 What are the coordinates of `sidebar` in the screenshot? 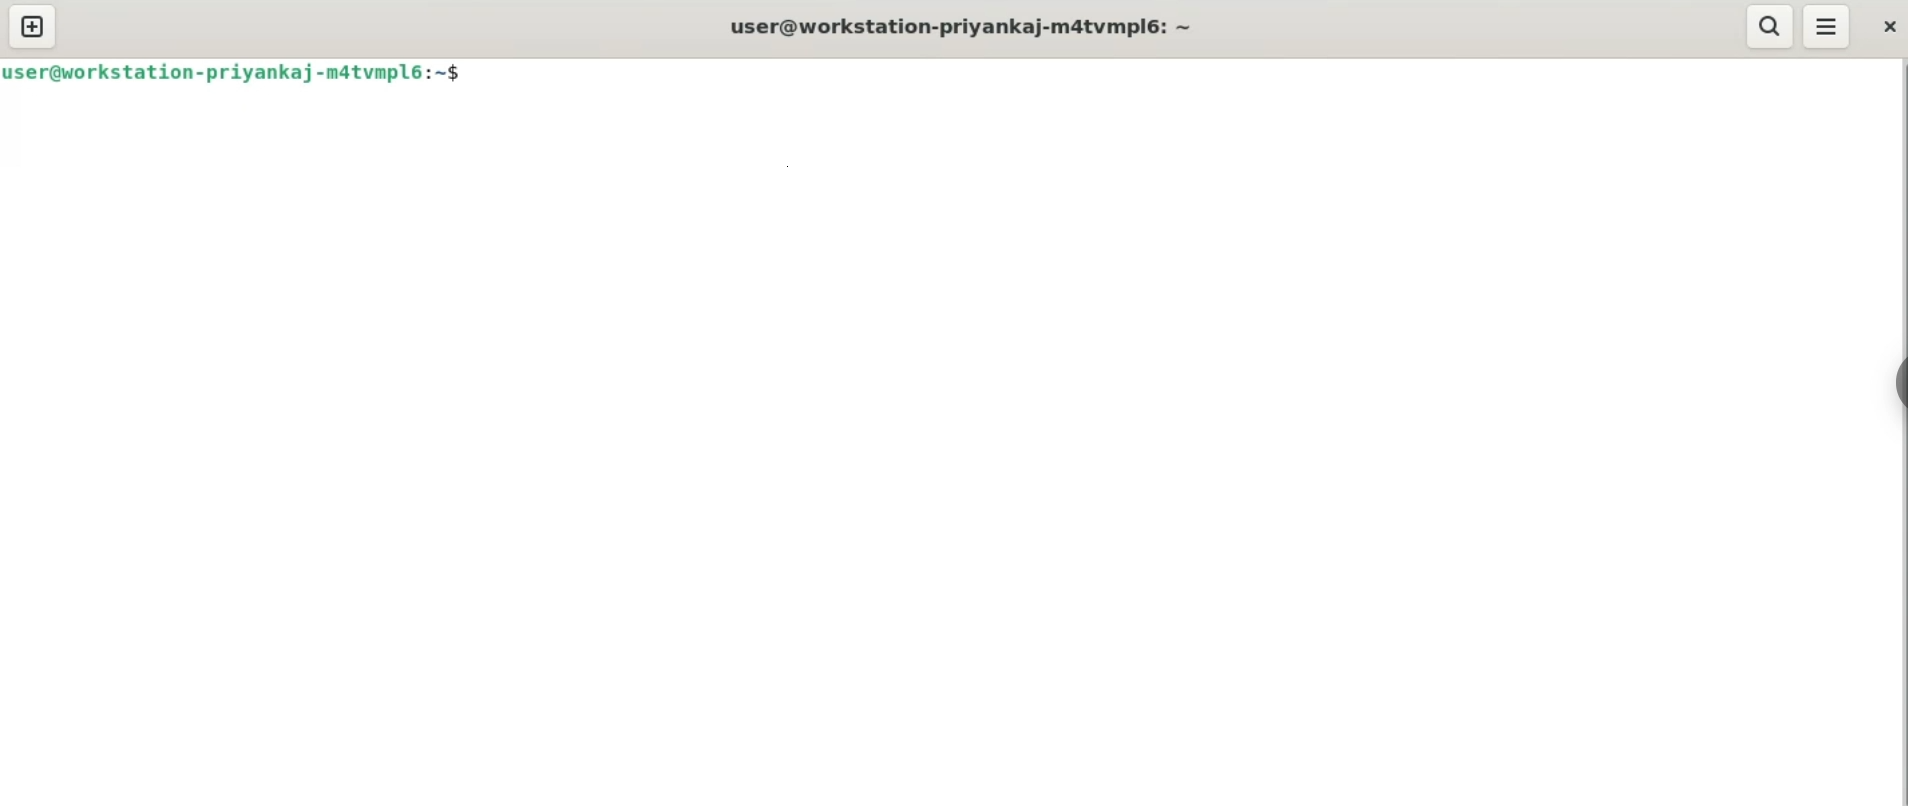 It's located at (1894, 383).